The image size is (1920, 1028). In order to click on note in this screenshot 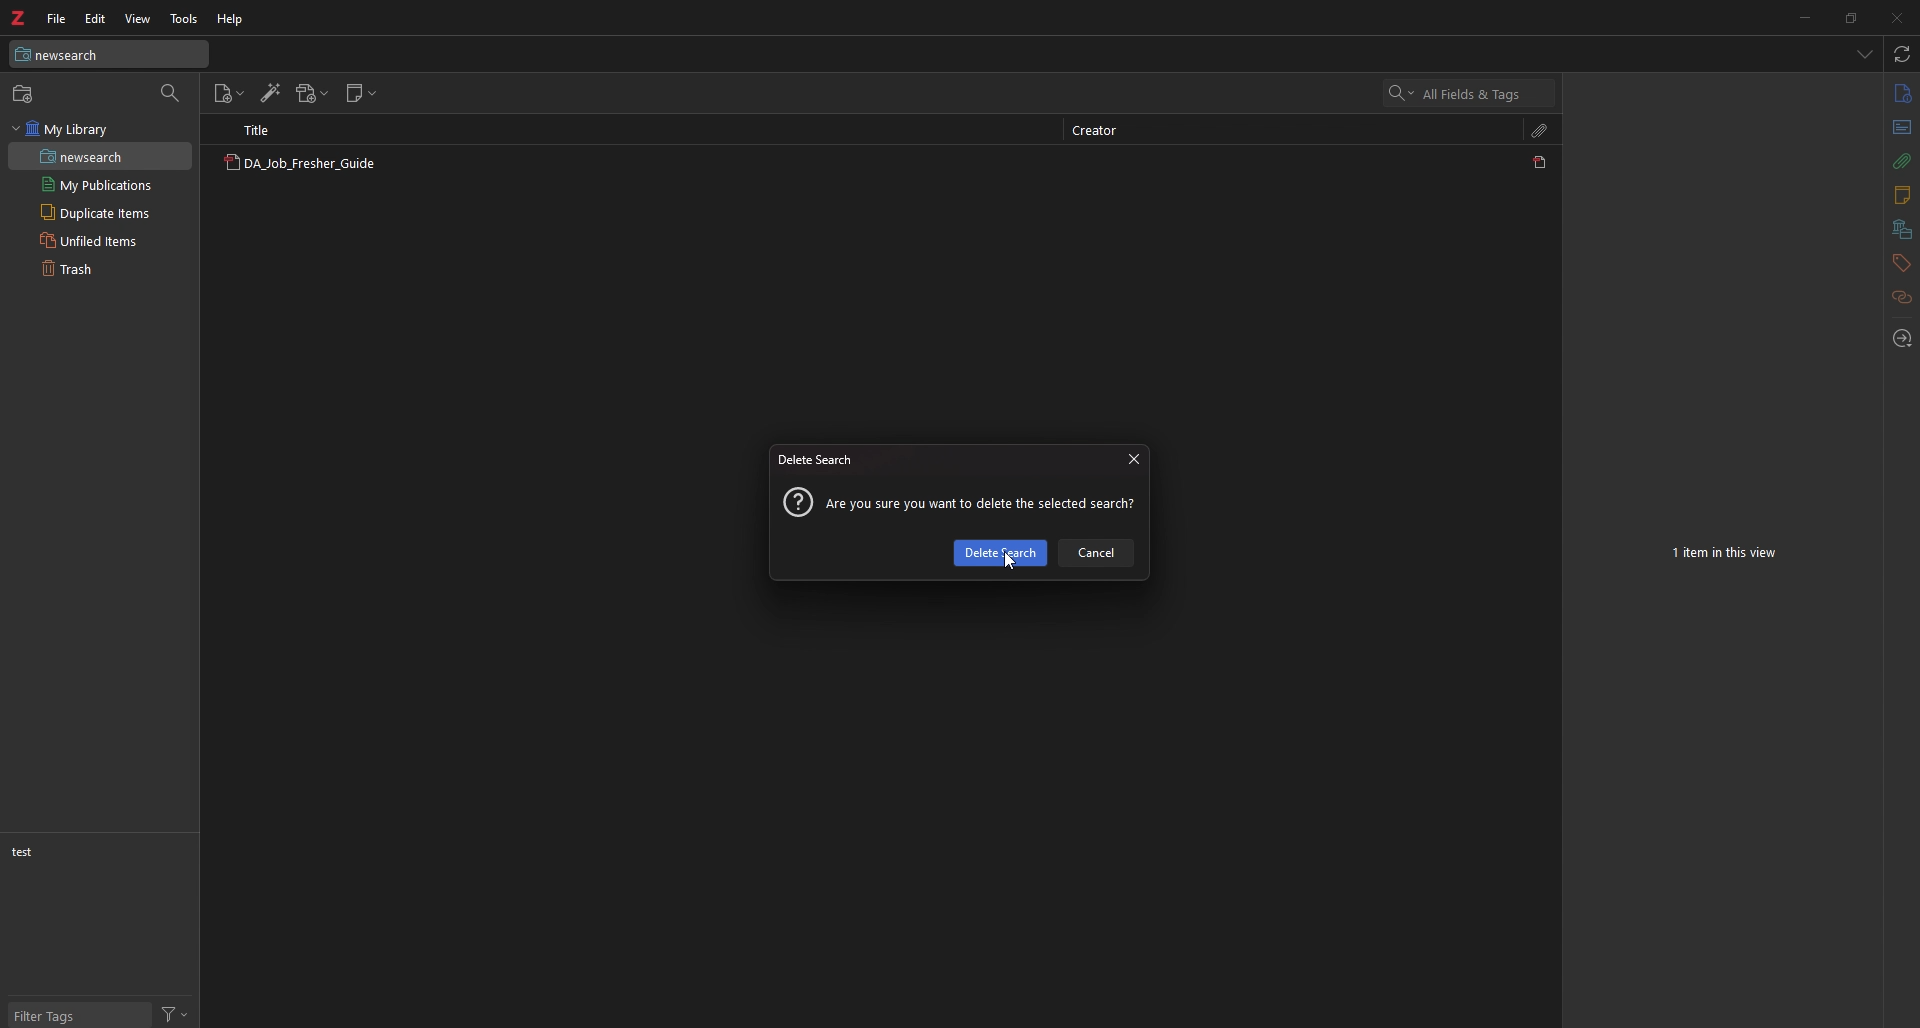, I will do `click(313, 162)`.